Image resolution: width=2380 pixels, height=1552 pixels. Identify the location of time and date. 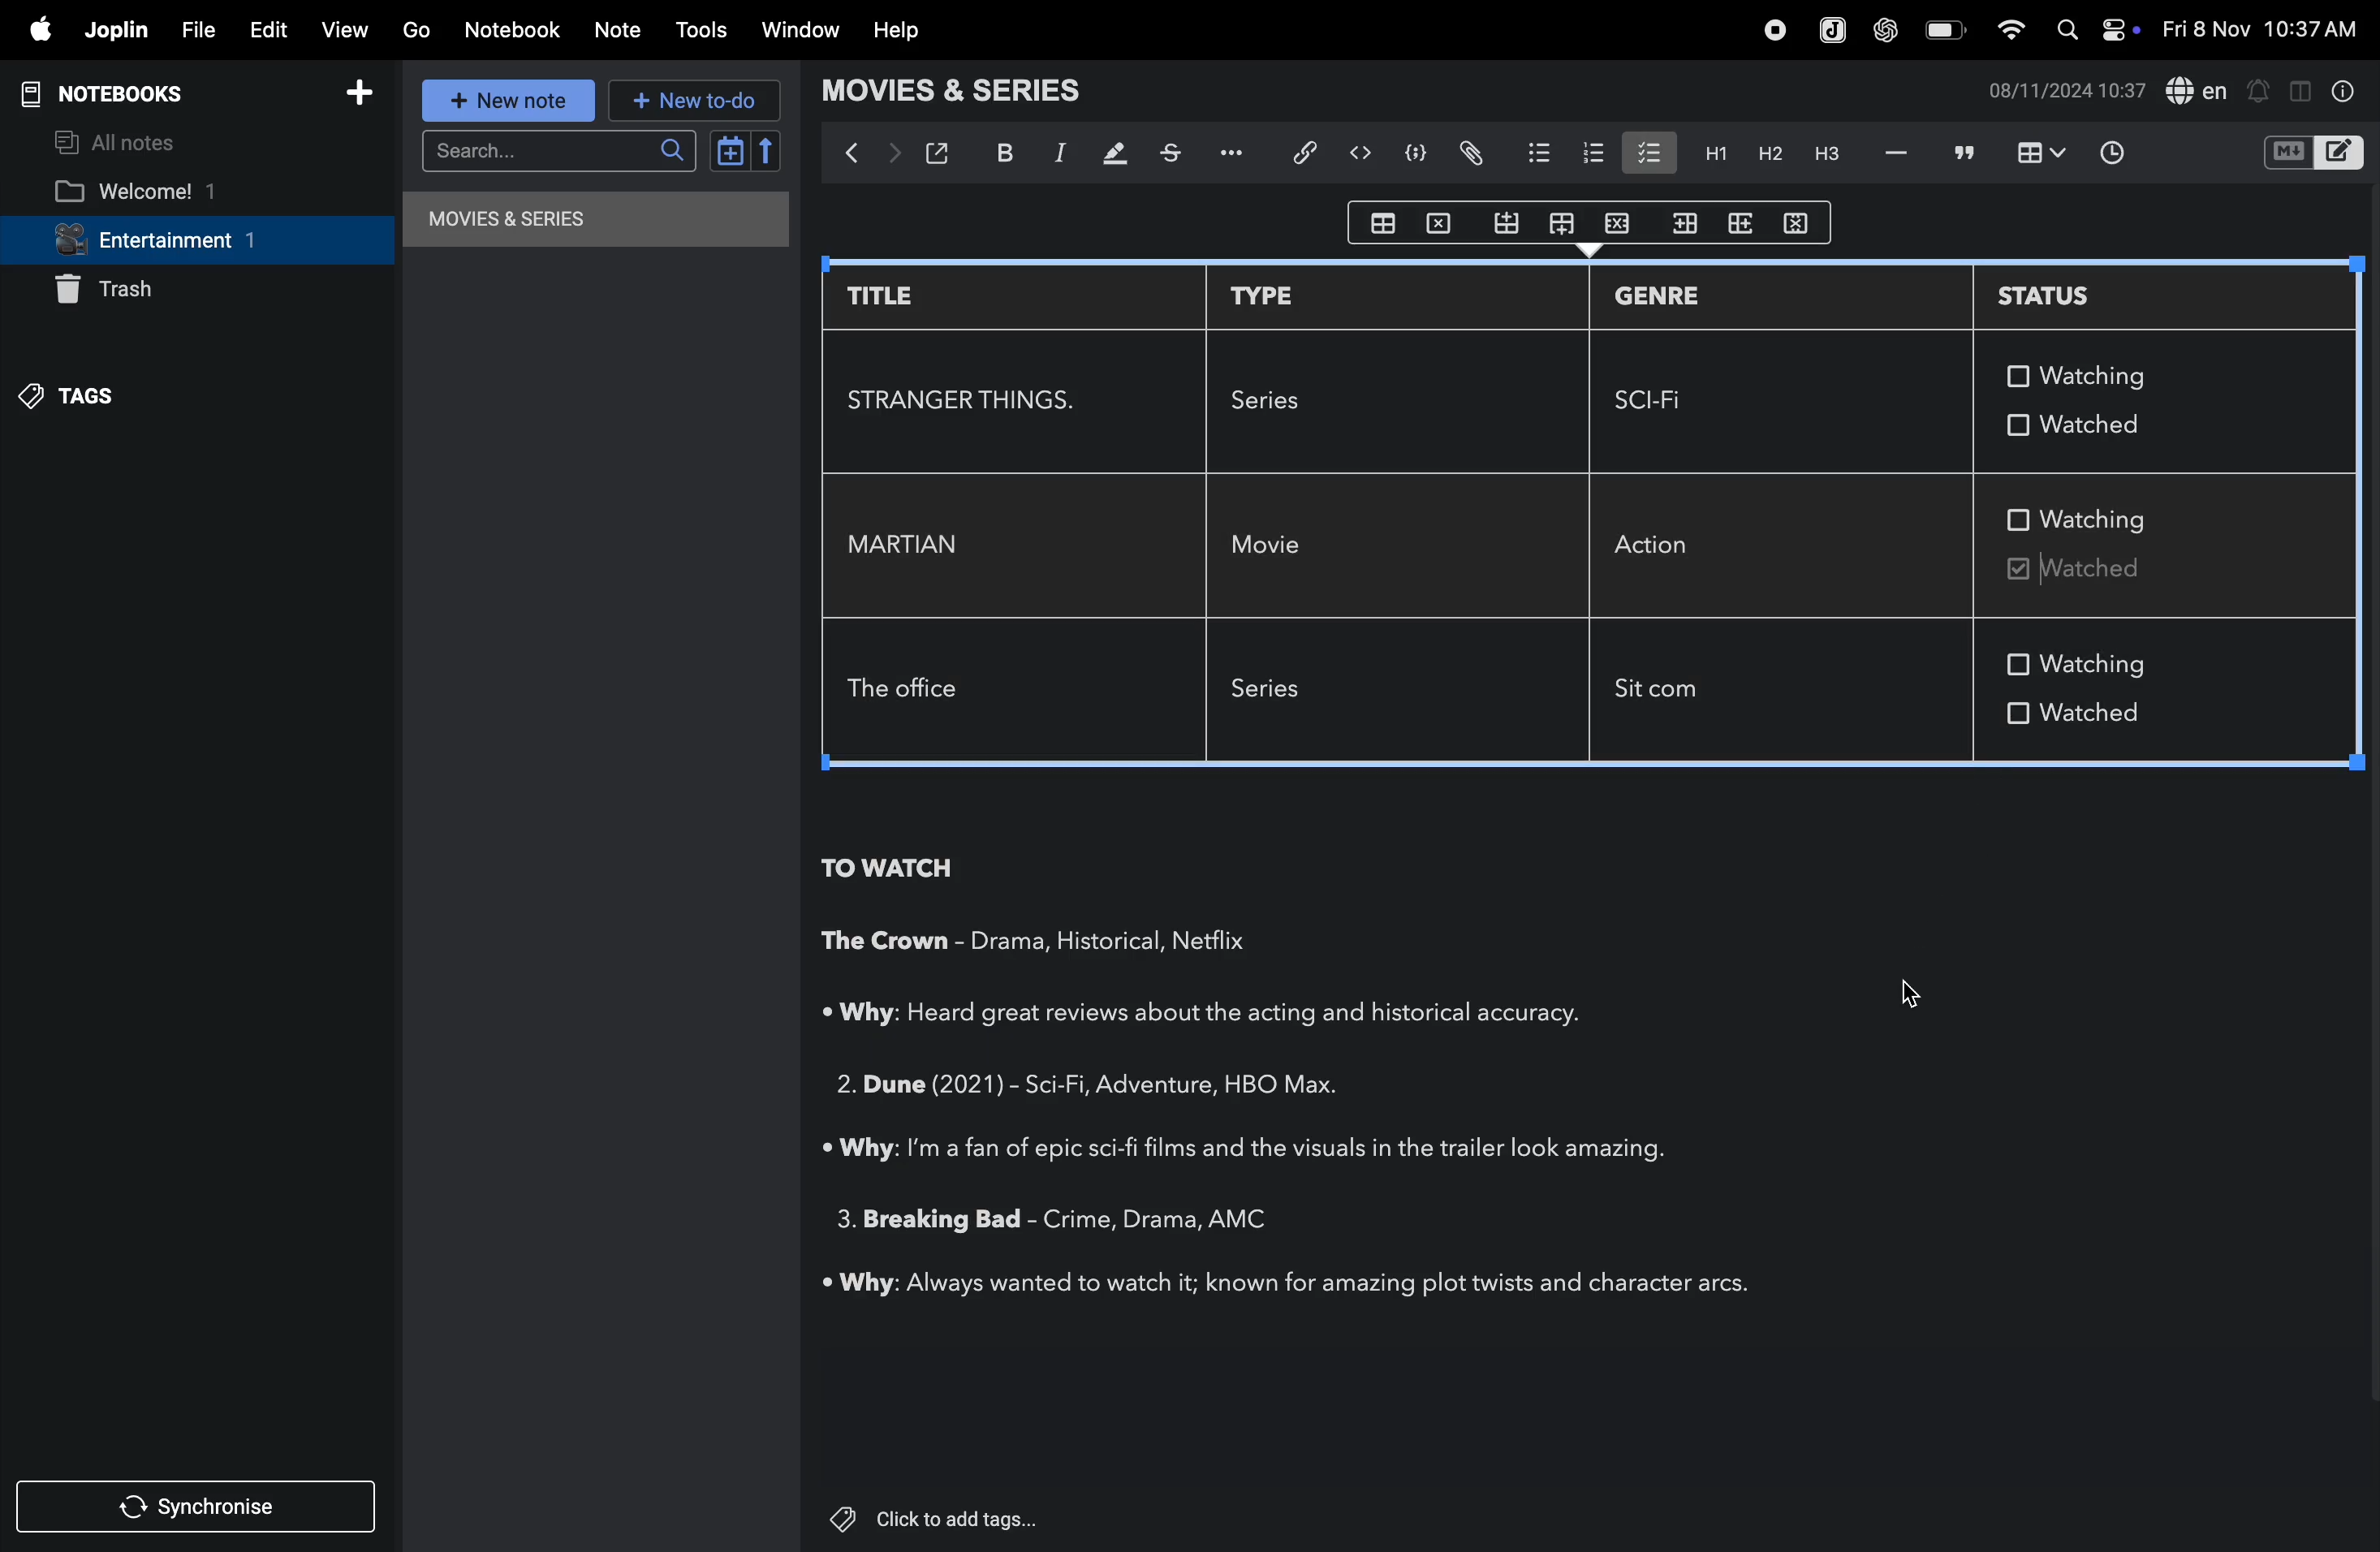
(2259, 30).